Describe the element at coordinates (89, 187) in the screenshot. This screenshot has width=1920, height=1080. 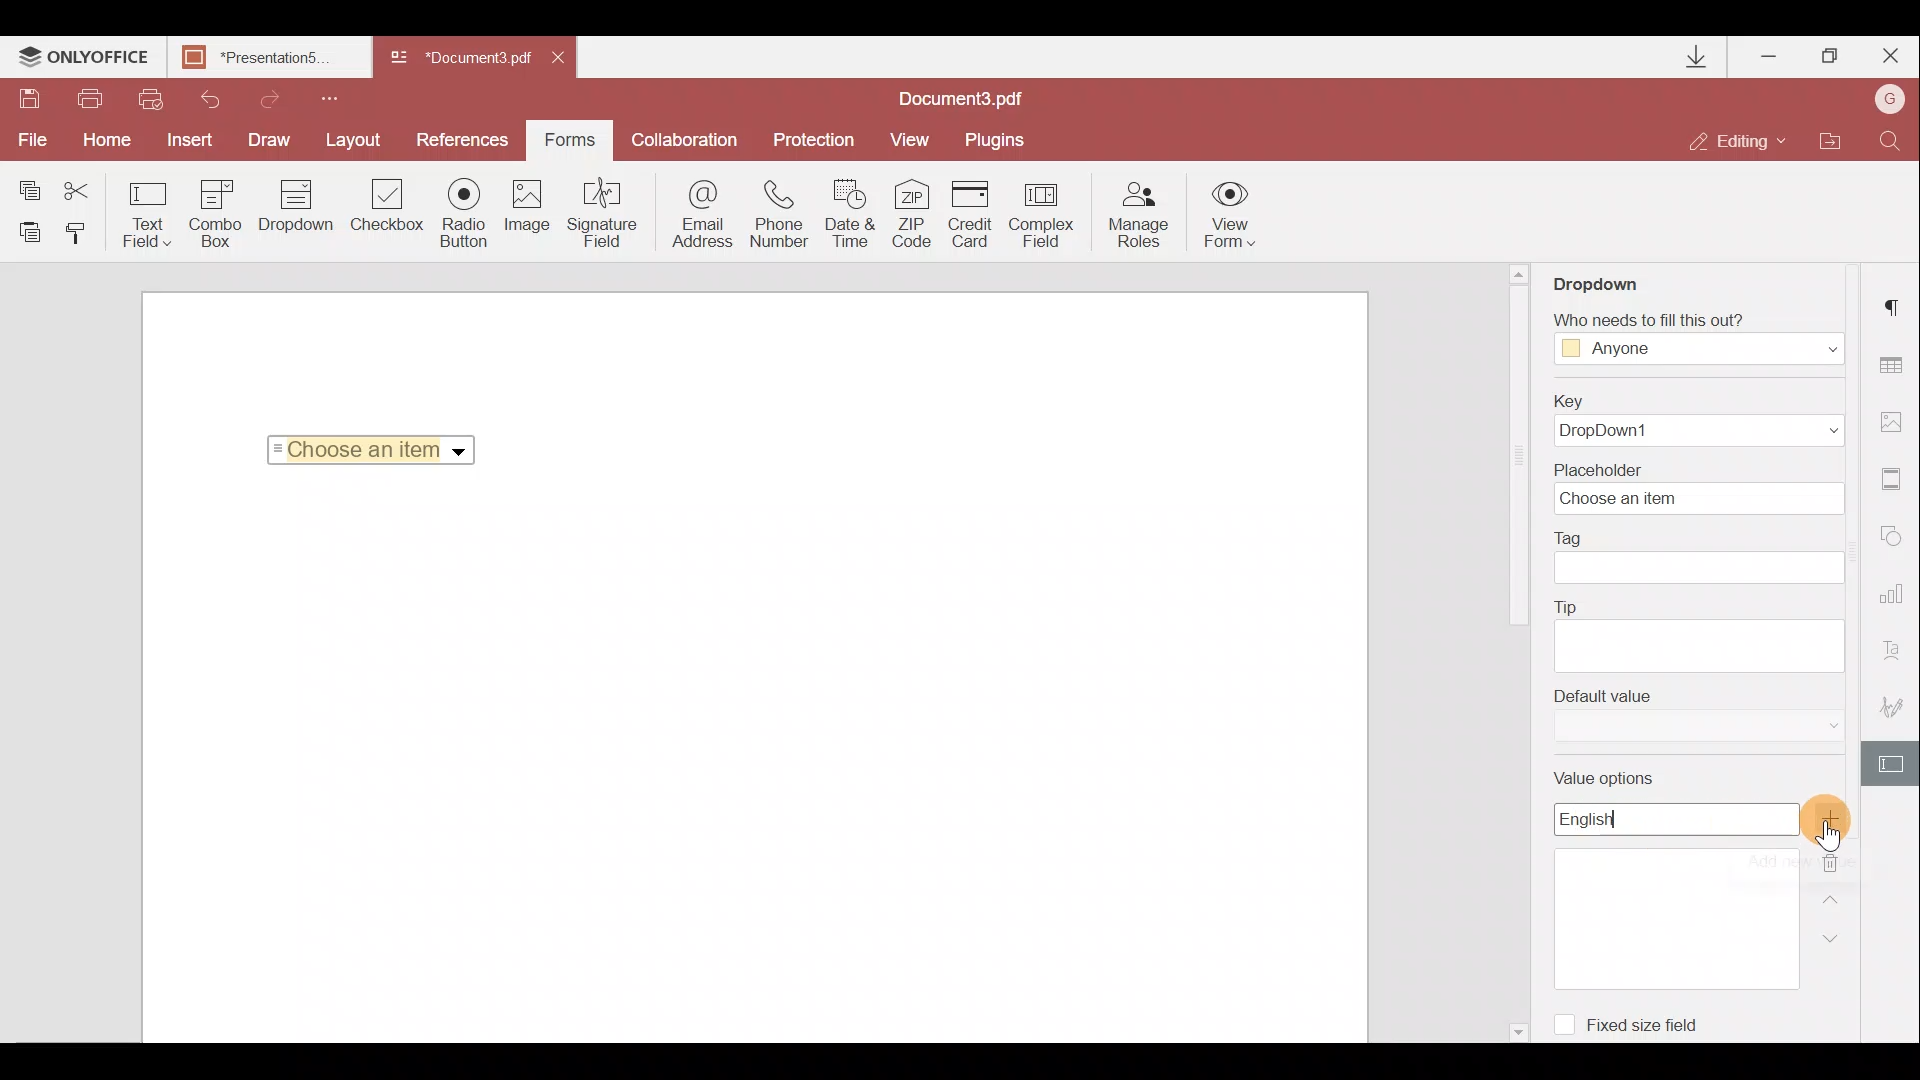
I see `Cut` at that location.